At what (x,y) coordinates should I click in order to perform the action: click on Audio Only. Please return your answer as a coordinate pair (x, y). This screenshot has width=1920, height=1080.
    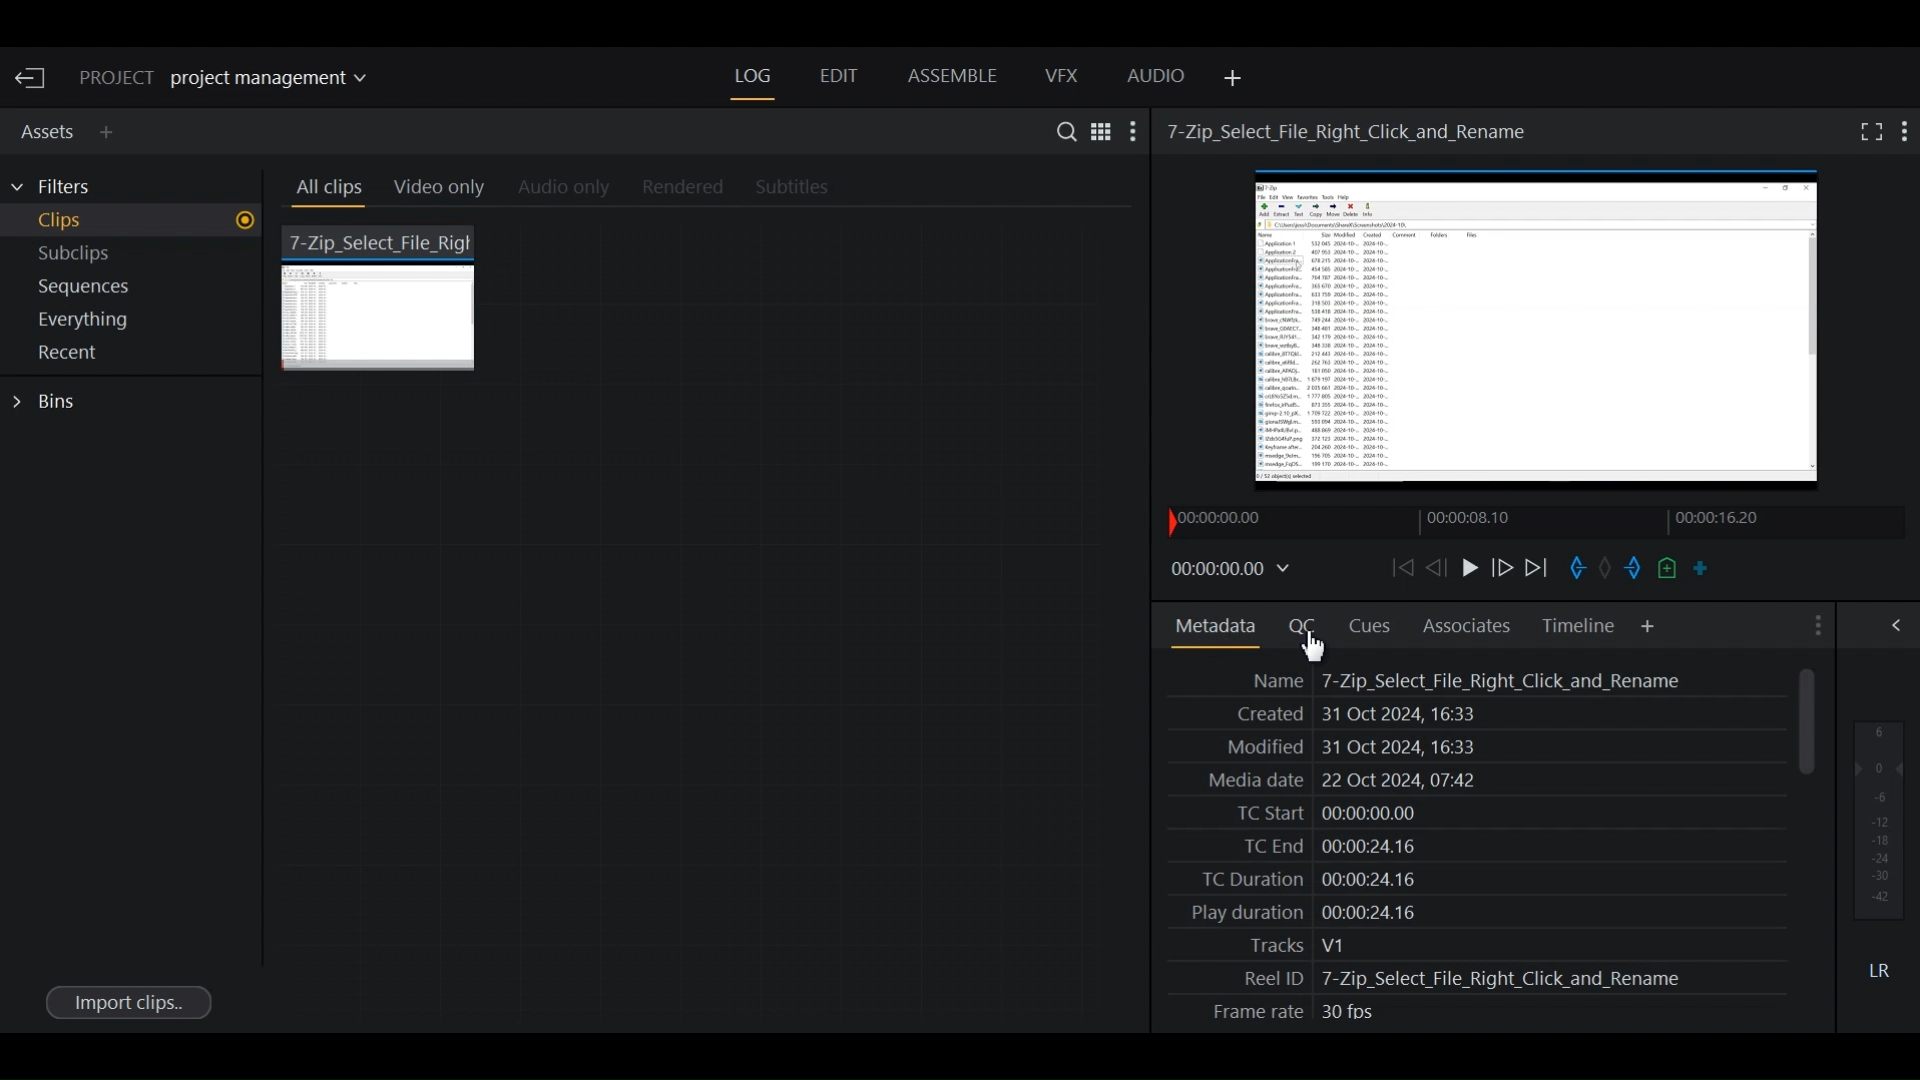
    Looking at the image, I should click on (570, 189).